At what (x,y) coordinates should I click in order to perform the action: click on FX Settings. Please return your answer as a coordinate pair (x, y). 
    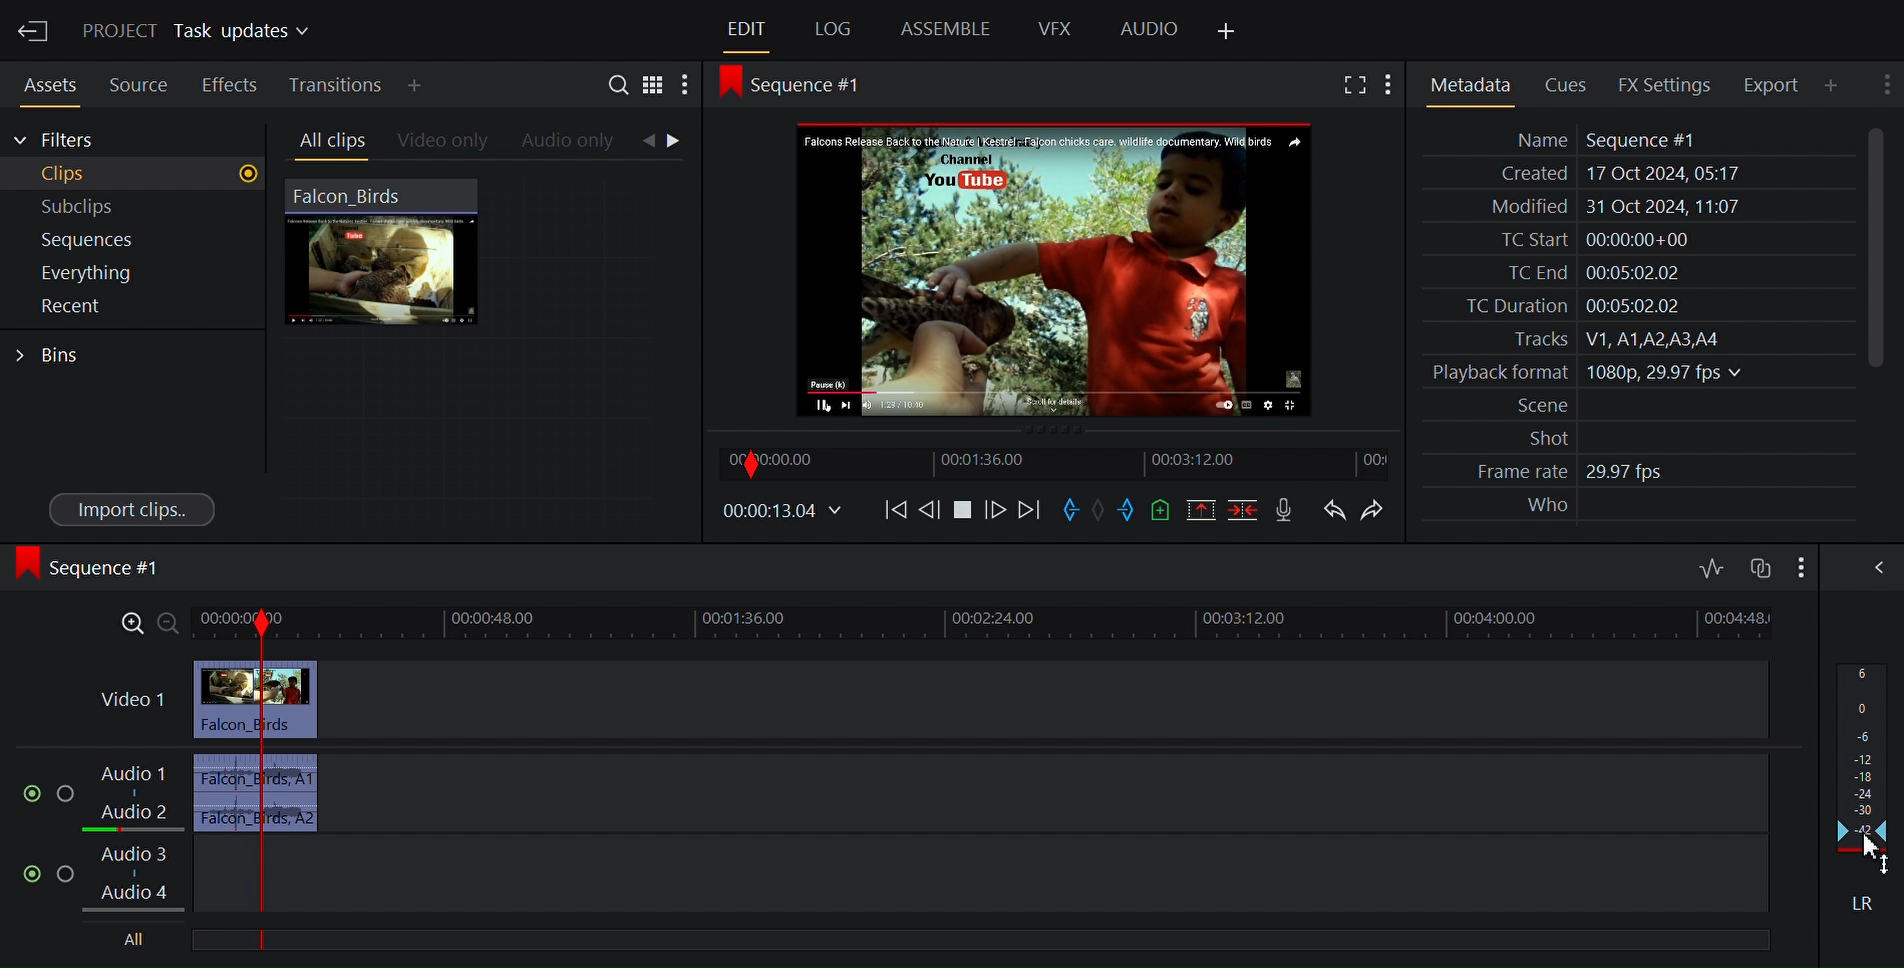
    Looking at the image, I should click on (1662, 84).